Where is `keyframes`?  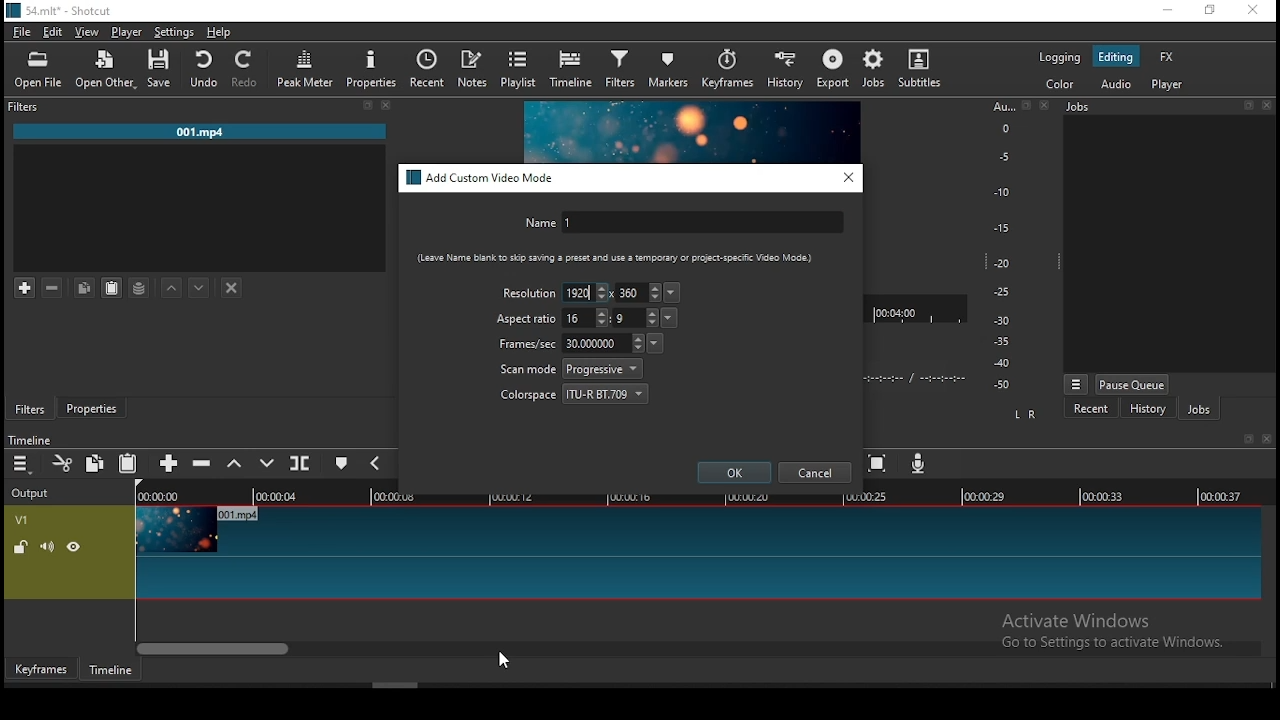 keyframes is located at coordinates (727, 72).